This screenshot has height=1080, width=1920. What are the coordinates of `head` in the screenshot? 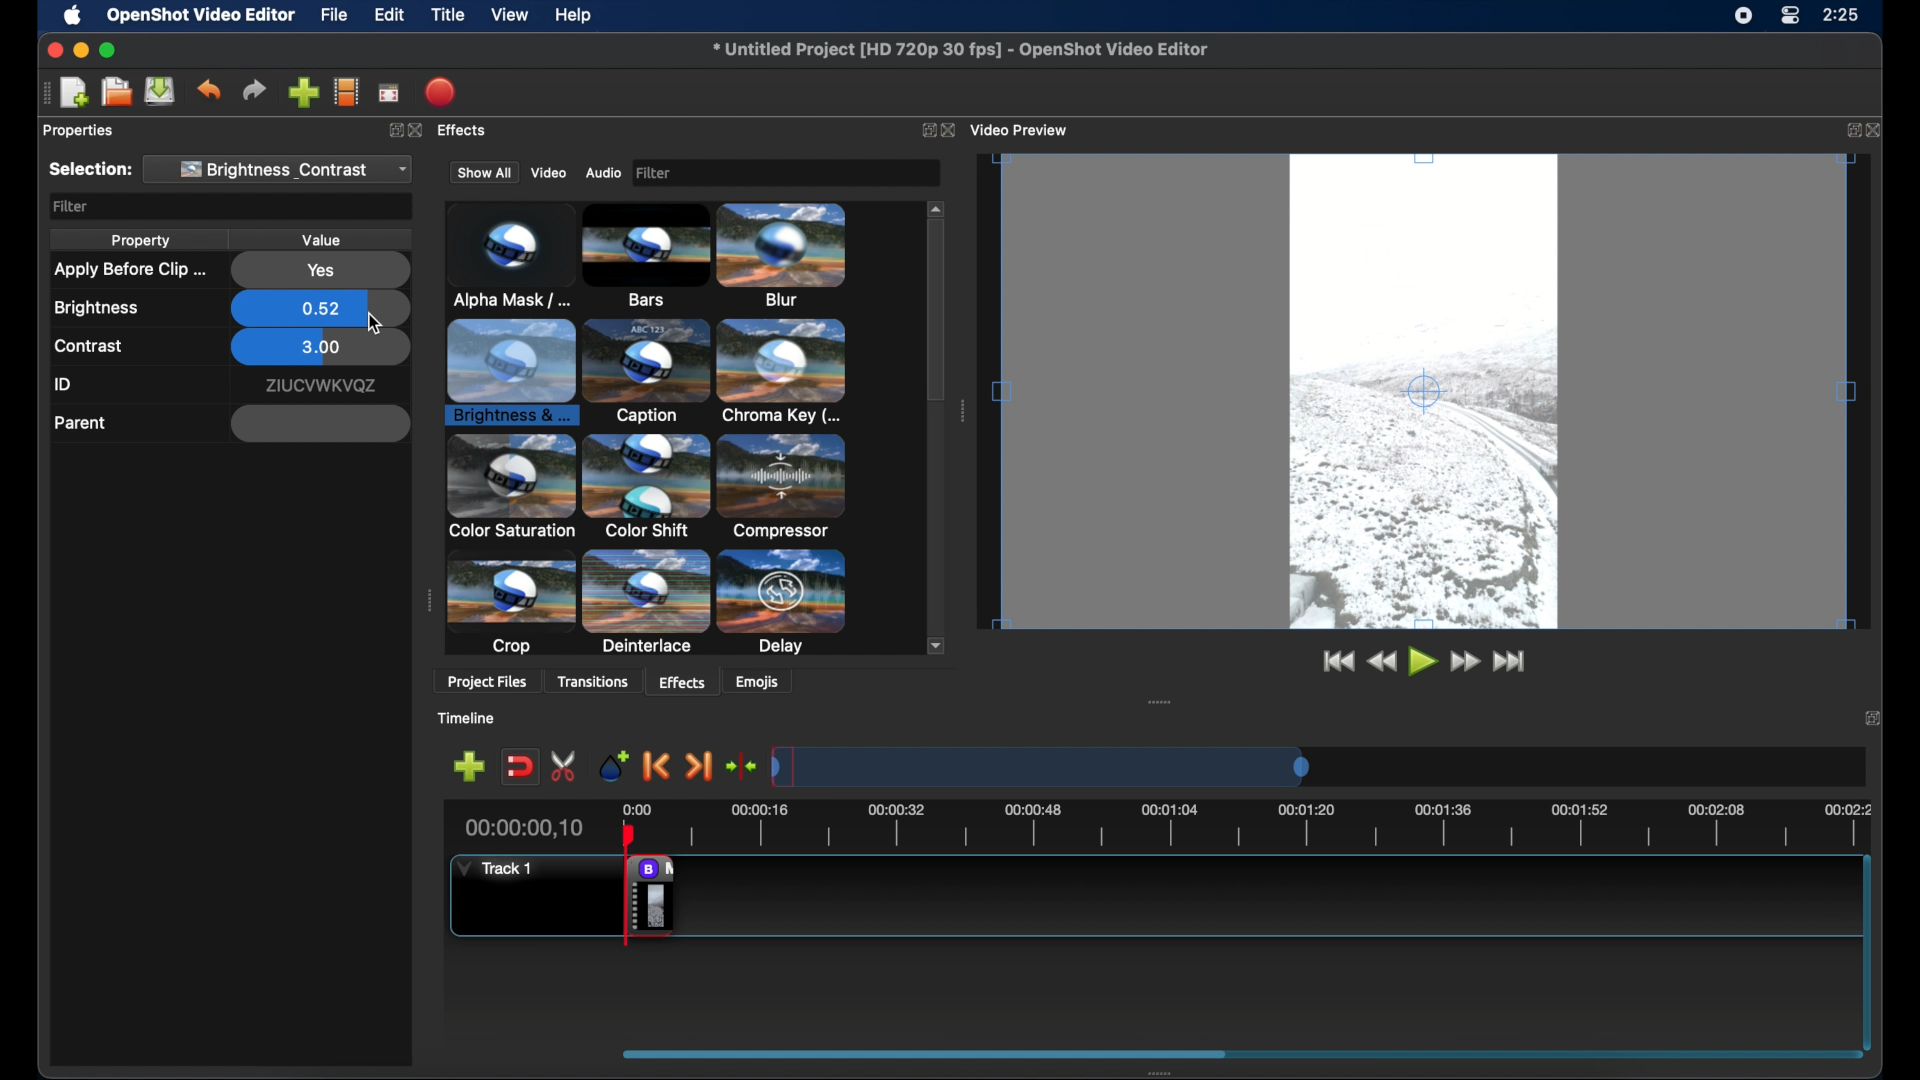 It's located at (632, 837).